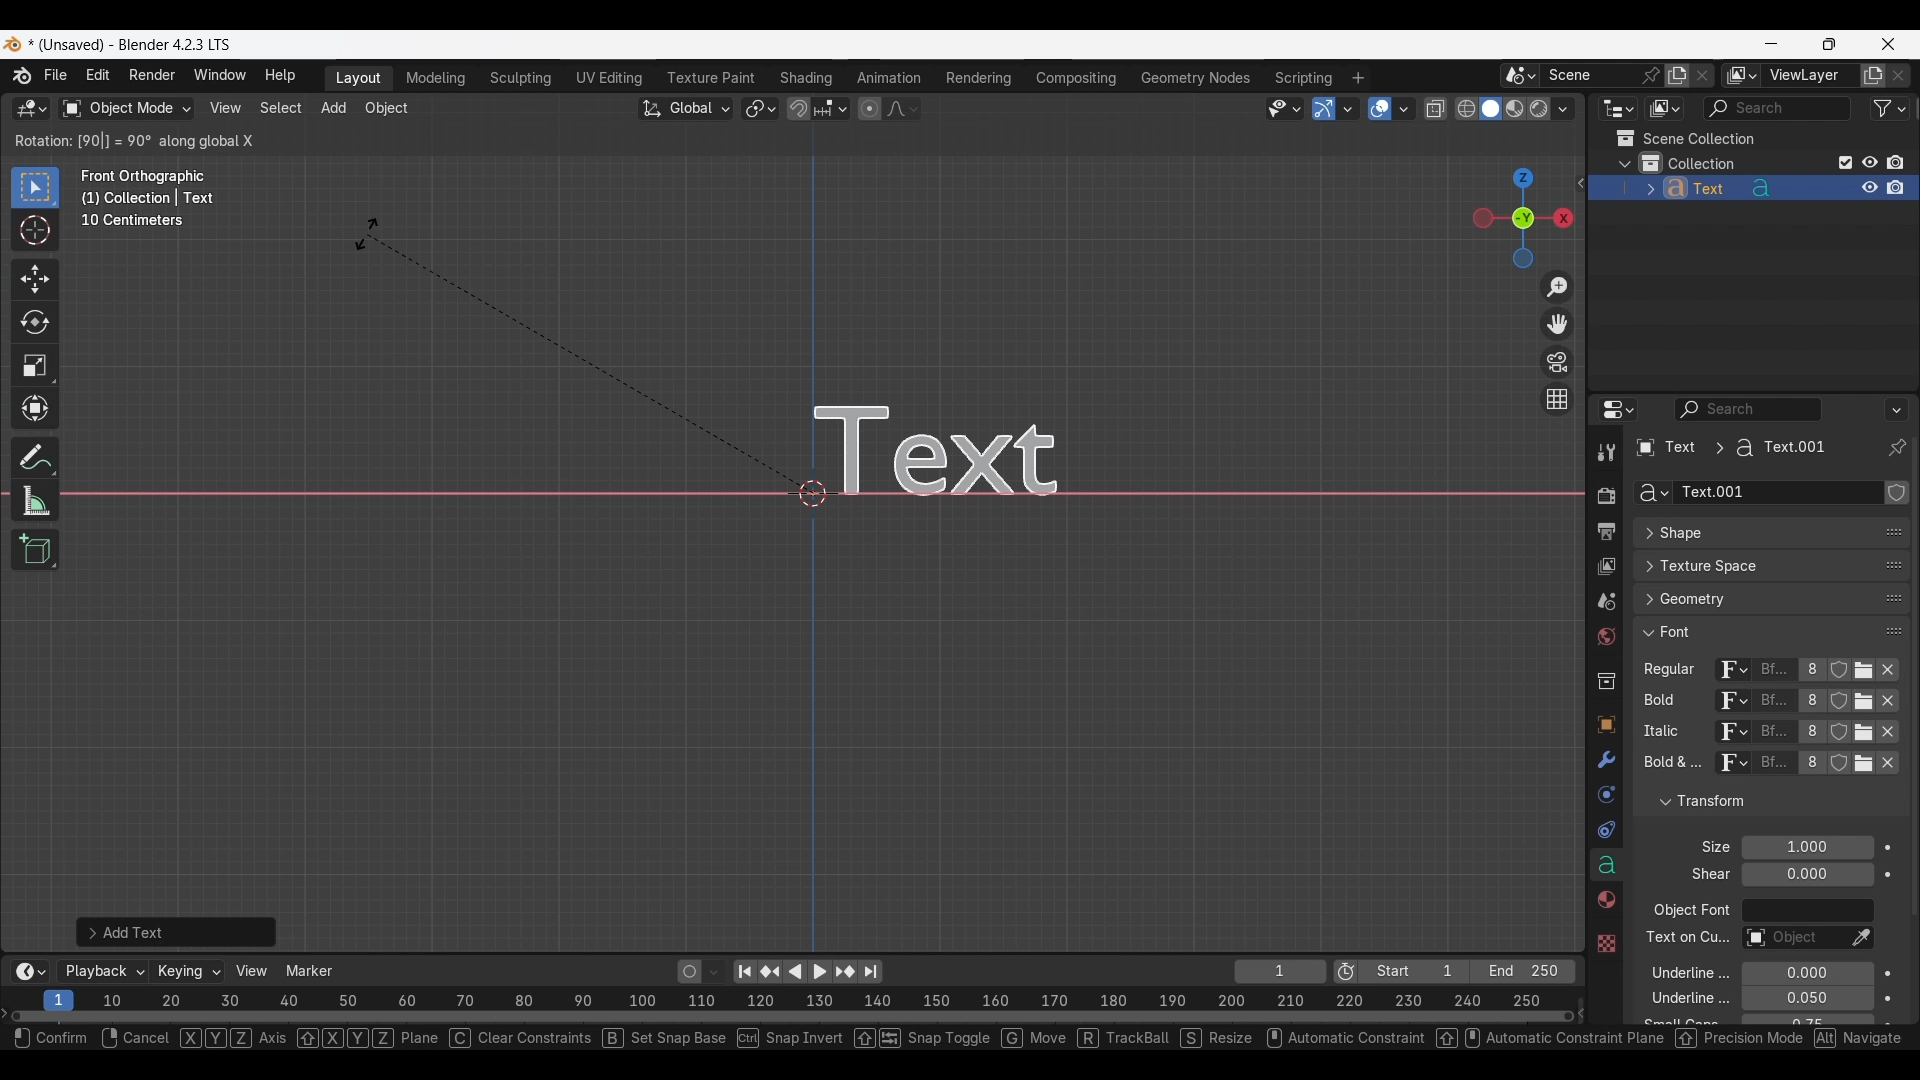  What do you see at coordinates (1899, 75) in the screenshot?
I see `Remove view layer` at bounding box center [1899, 75].